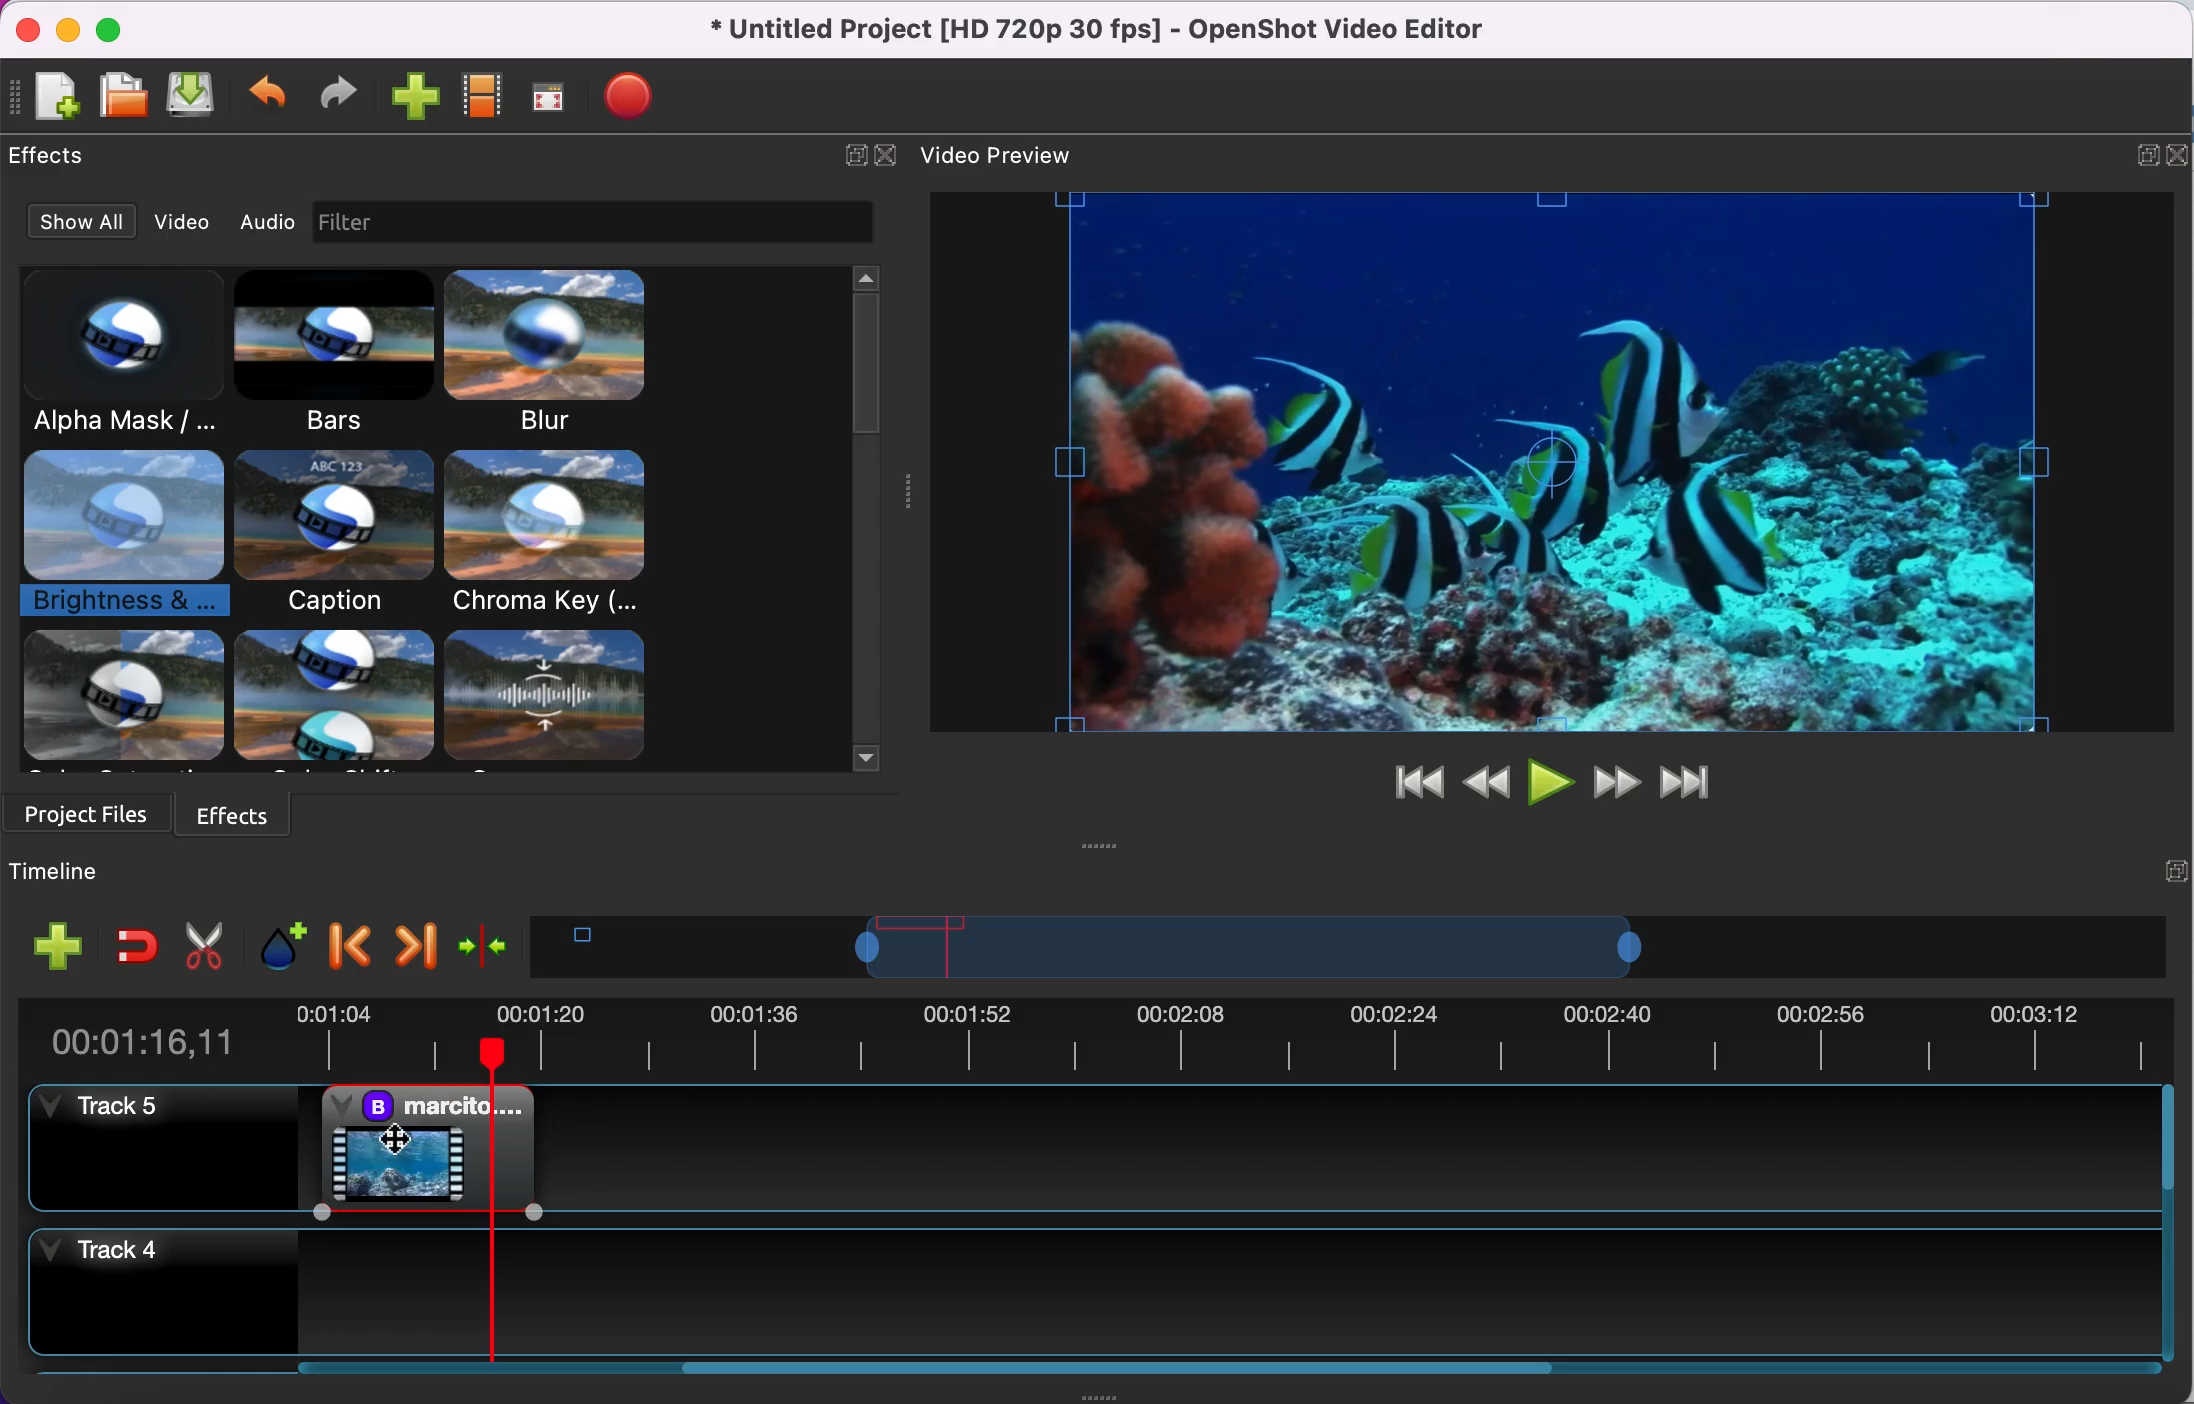  I want to click on add track, so click(52, 952).